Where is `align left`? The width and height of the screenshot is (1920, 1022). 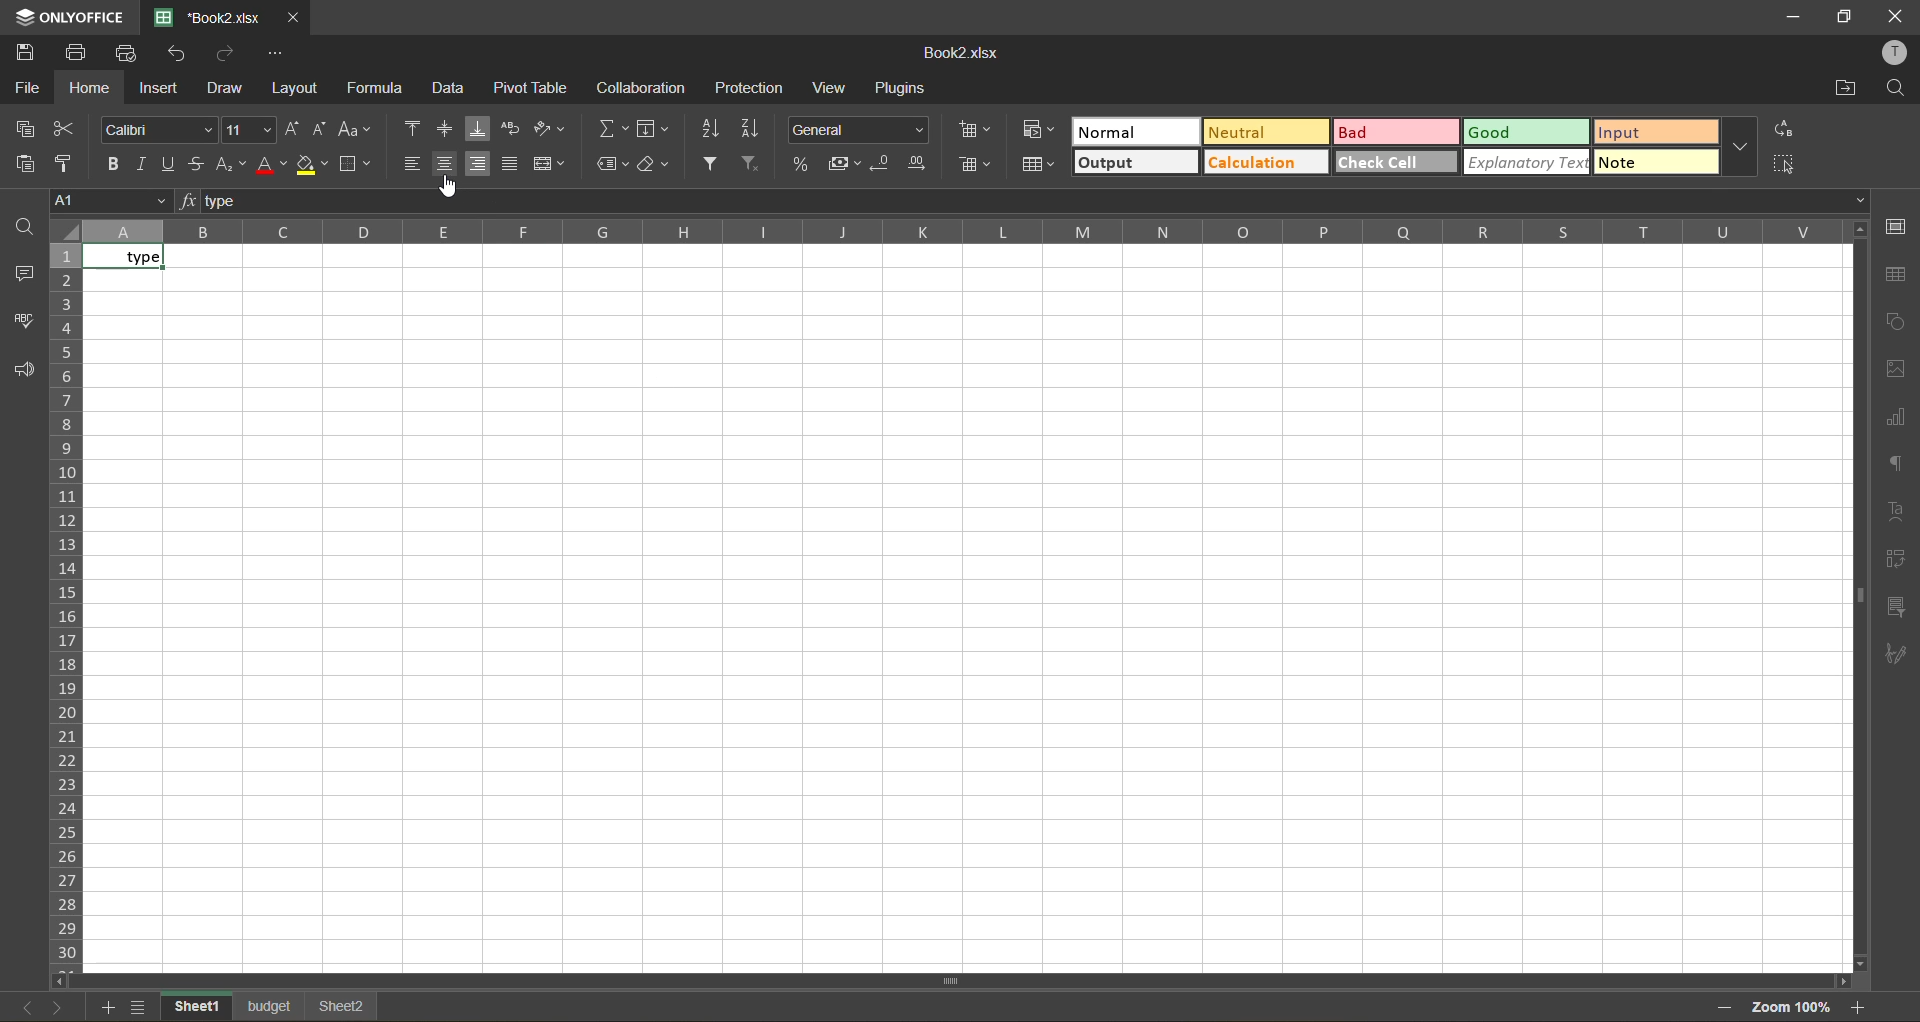
align left is located at coordinates (417, 165).